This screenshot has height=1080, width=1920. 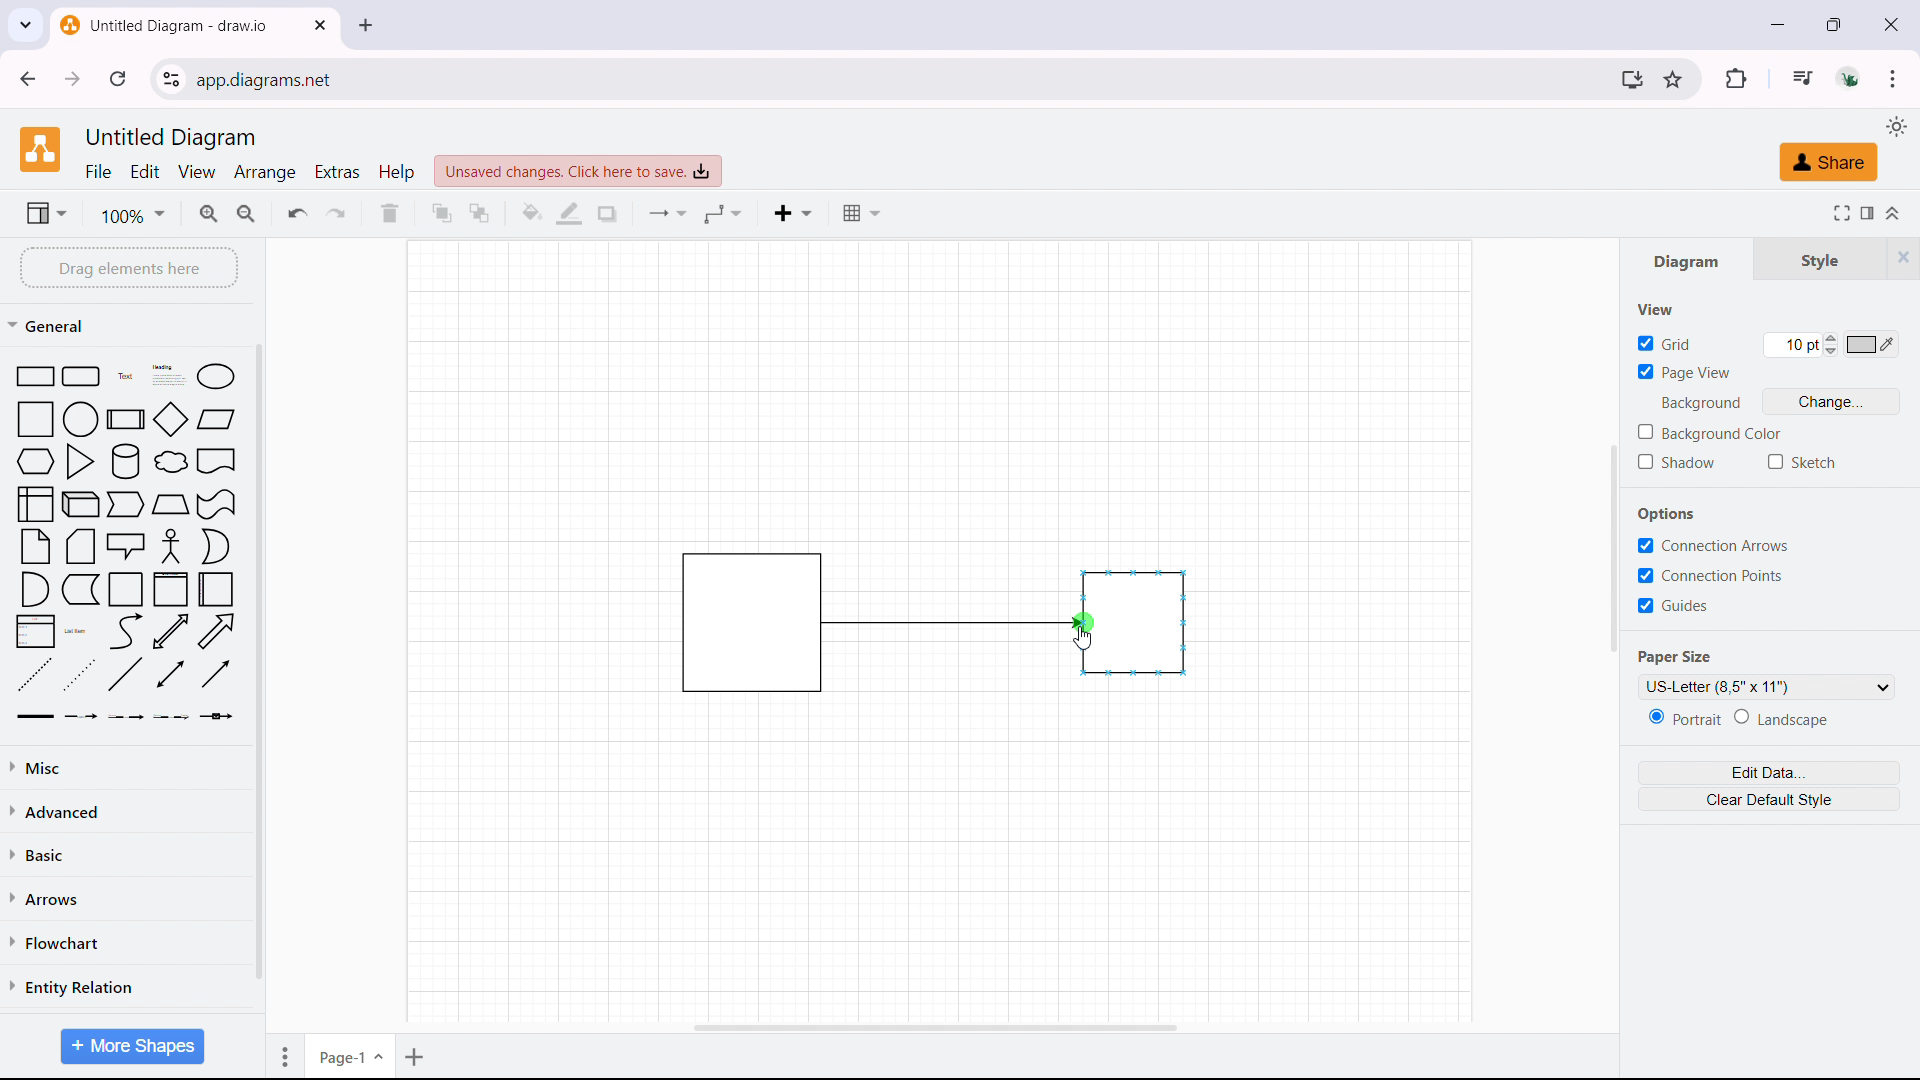 What do you see at coordinates (1135, 622) in the screenshot?
I see `object 2 is highlighted` at bounding box center [1135, 622].